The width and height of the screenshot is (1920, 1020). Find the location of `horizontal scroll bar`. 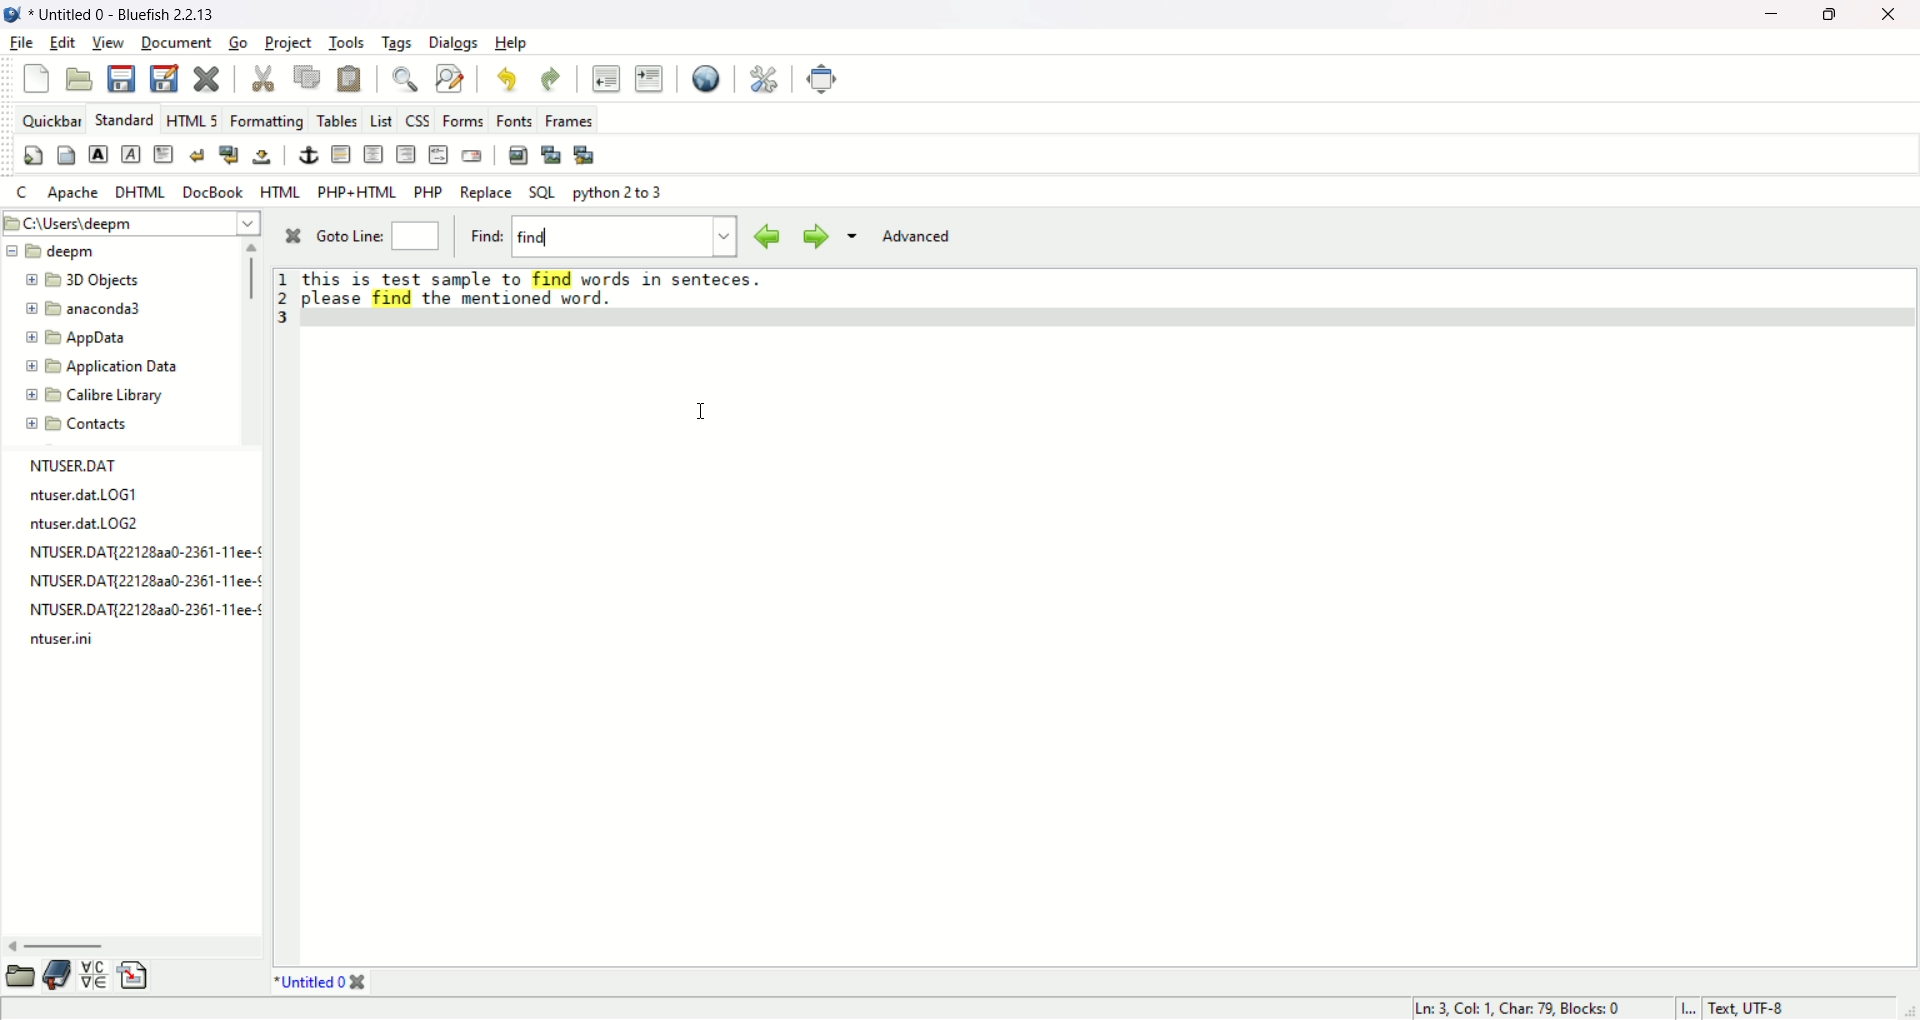

horizontal scroll bar is located at coordinates (67, 947).